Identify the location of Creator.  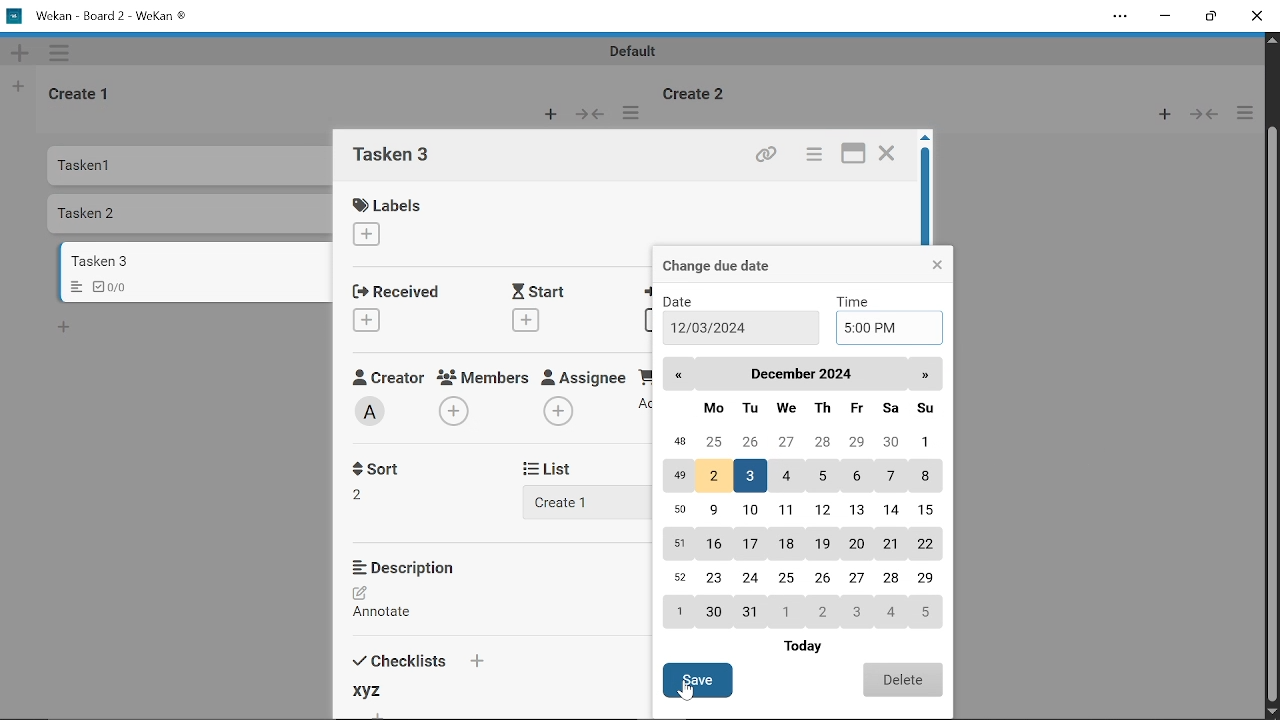
(387, 376).